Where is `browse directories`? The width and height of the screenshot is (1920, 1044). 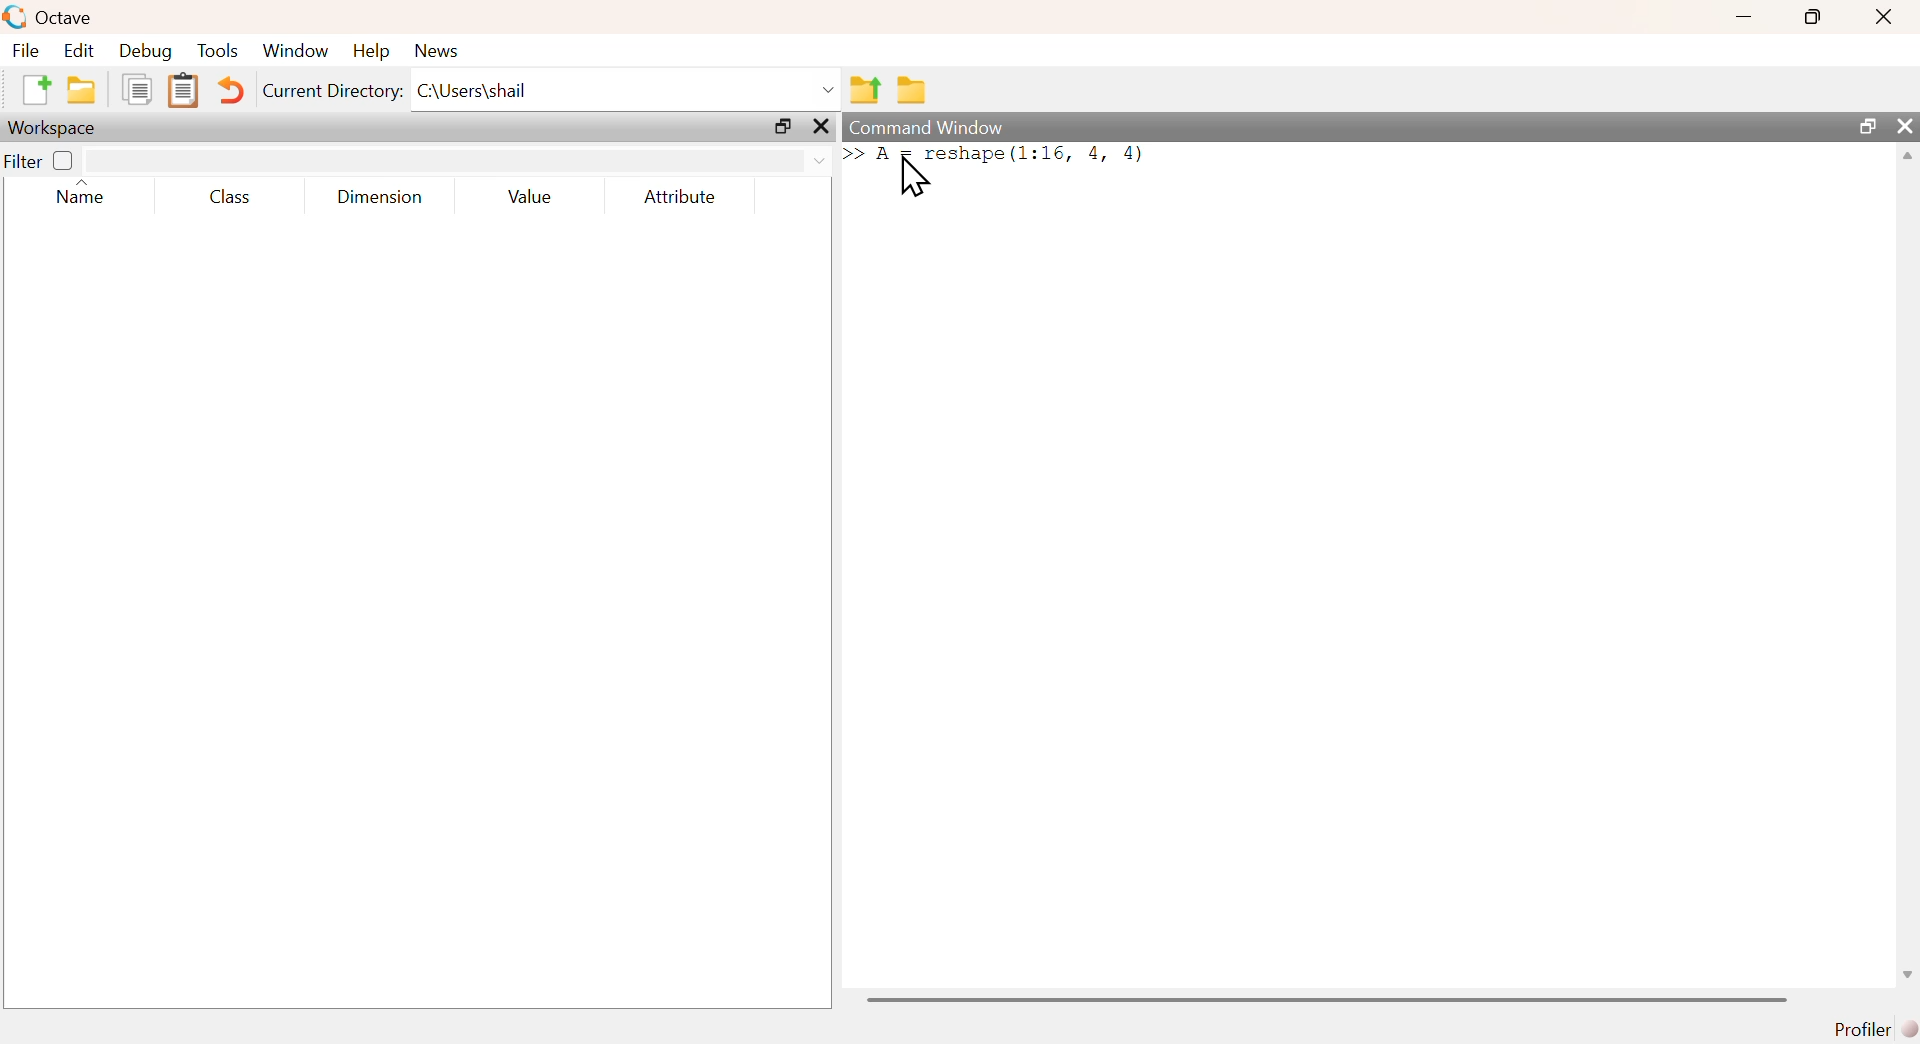 browse directories is located at coordinates (913, 92).